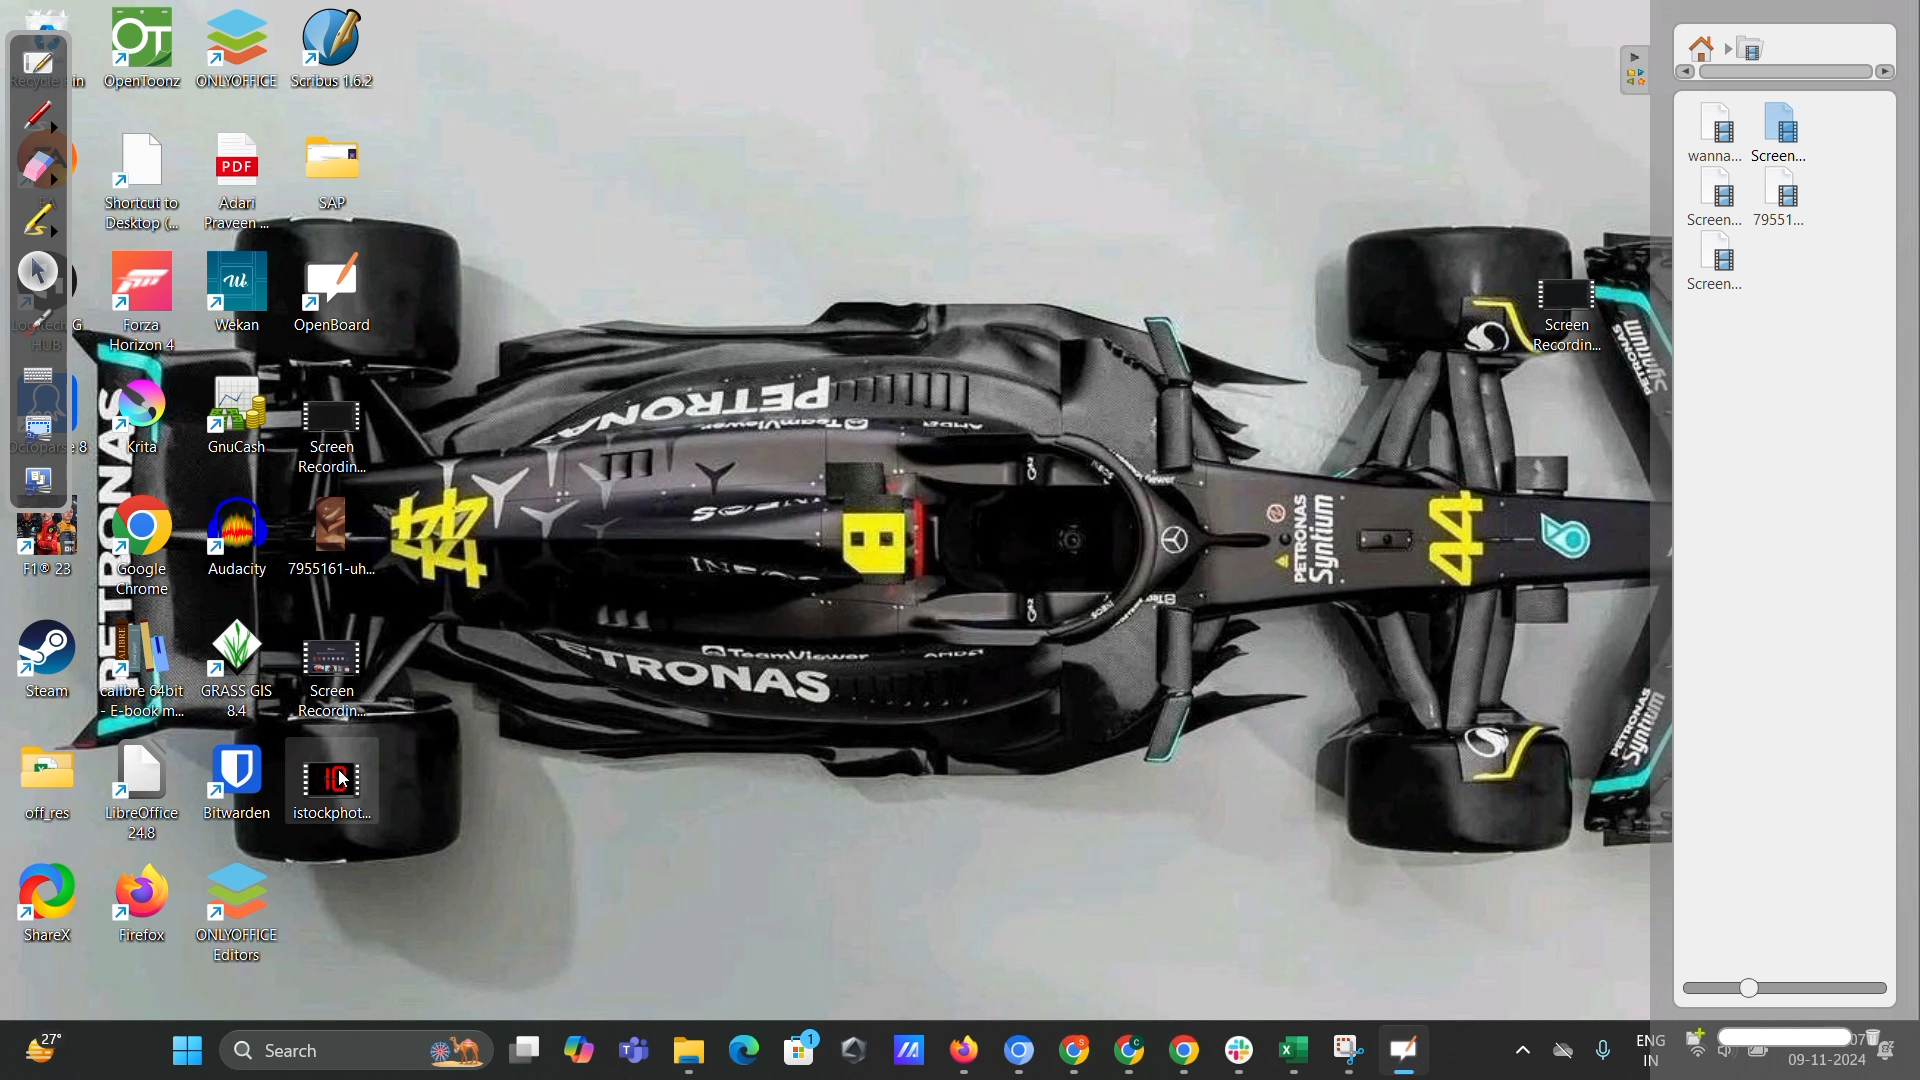 This screenshot has height=1080, width=1920. I want to click on Copilot, so click(576, 1052).